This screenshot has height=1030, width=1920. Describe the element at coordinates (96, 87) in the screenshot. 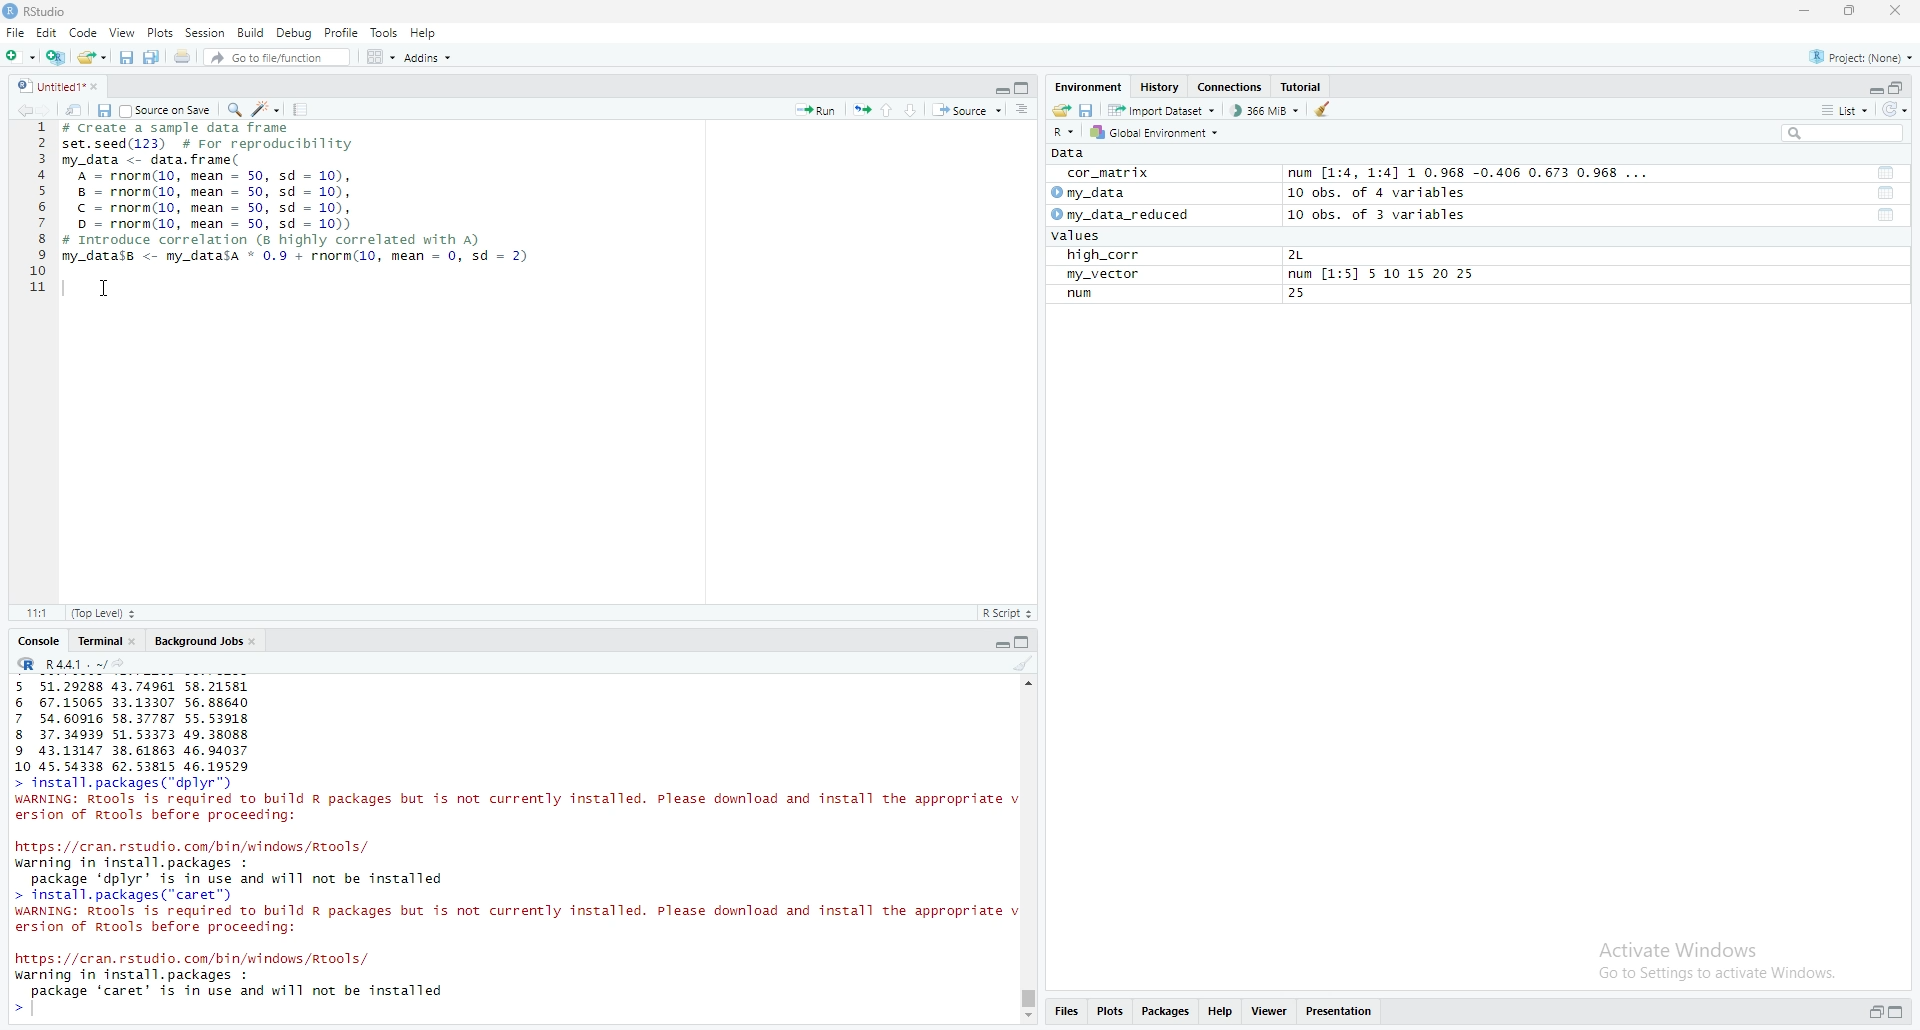

I see `close` at that location.